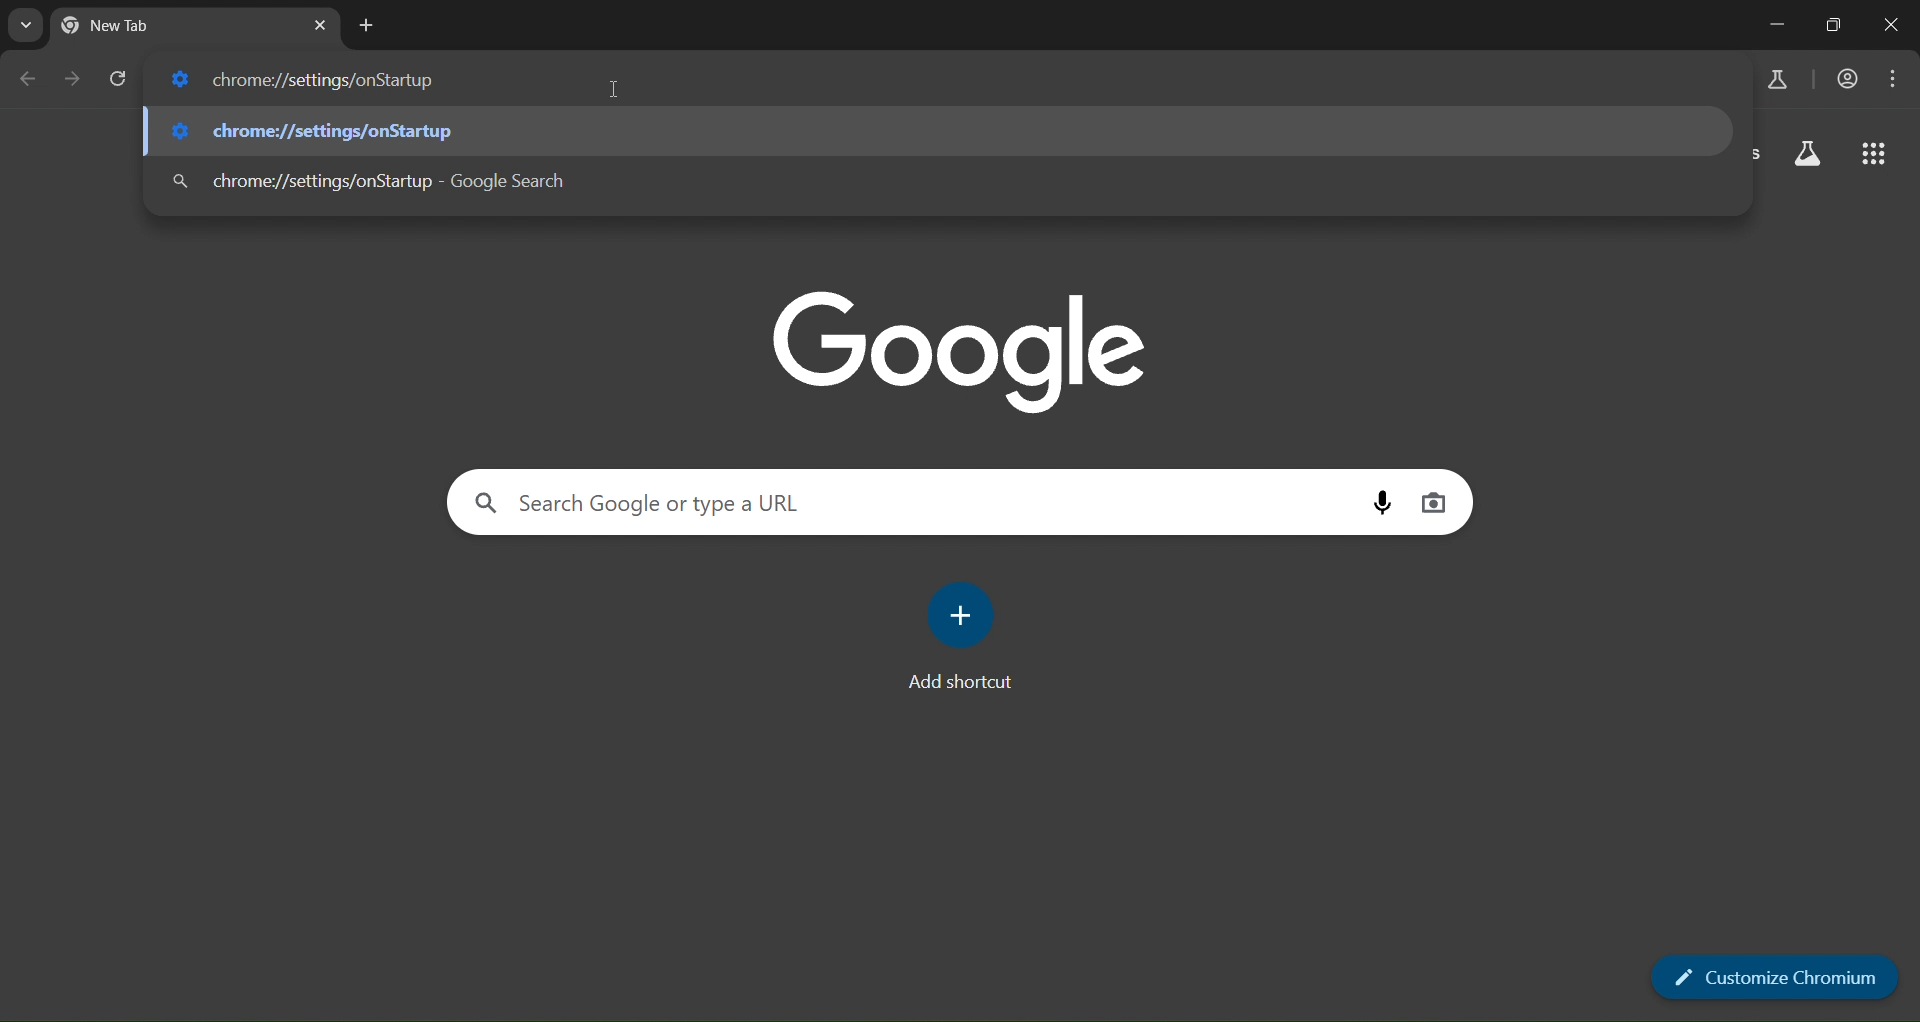  Describe the element at coordinates (1807, 154) in the screenshot. I see `search labs` at that location.